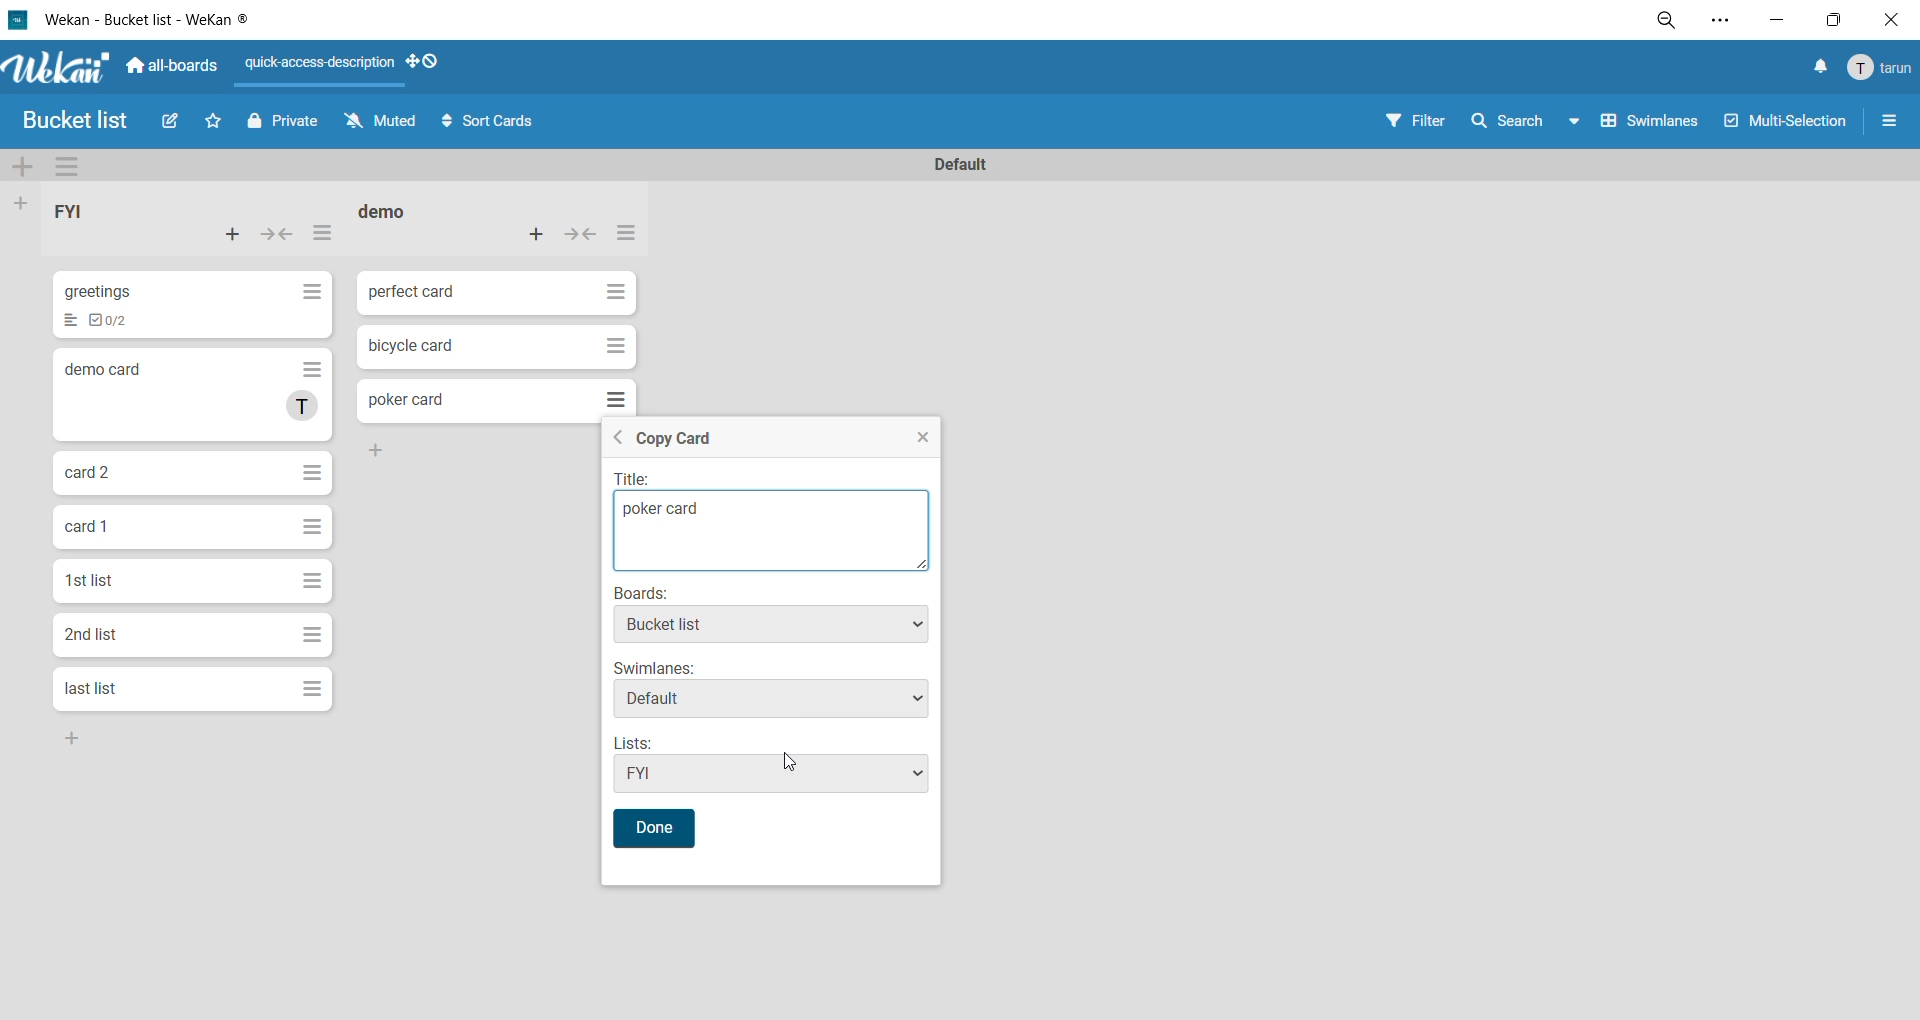 Image resolution: width=1920 pixels, height=1020 pixels. Describe the element at coordinates (1421, 120) in the screenshot. I see `filter` at that location.